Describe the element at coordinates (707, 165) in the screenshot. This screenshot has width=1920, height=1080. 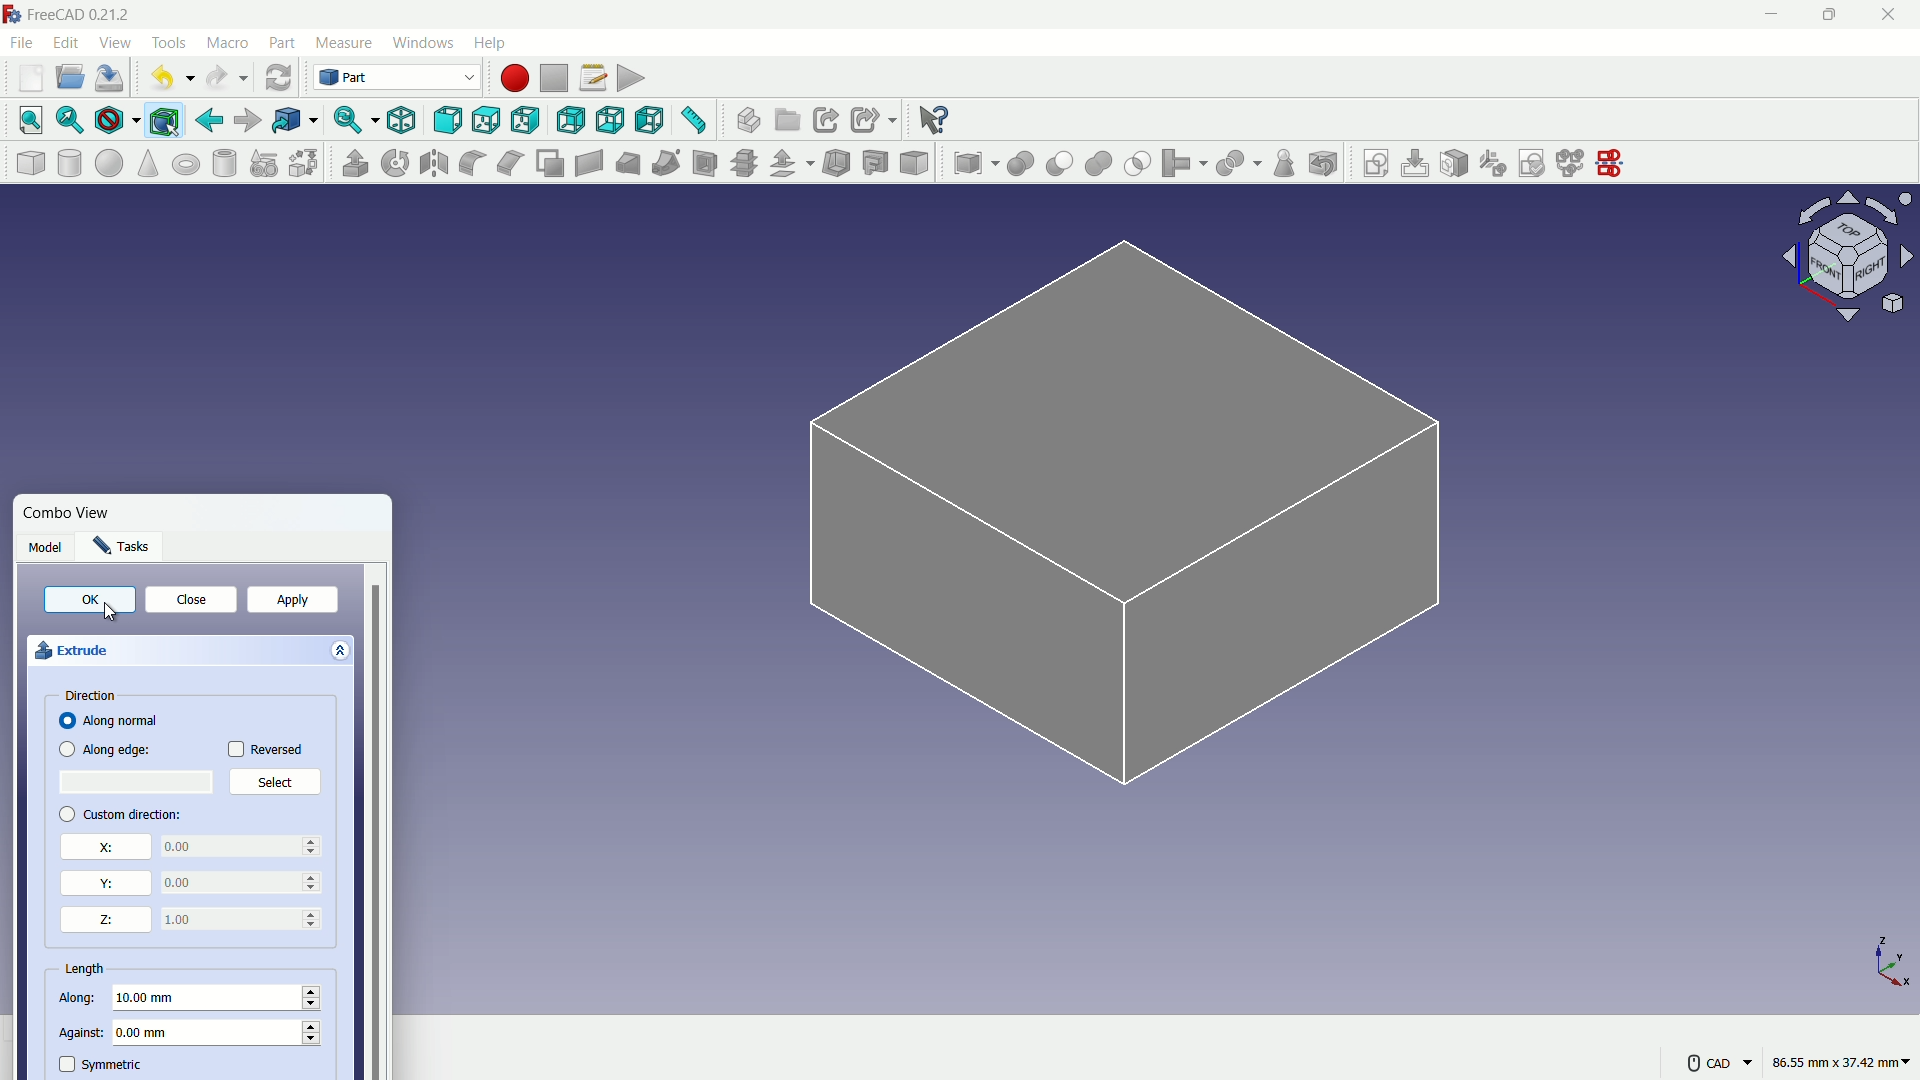
I see `section` at that location.